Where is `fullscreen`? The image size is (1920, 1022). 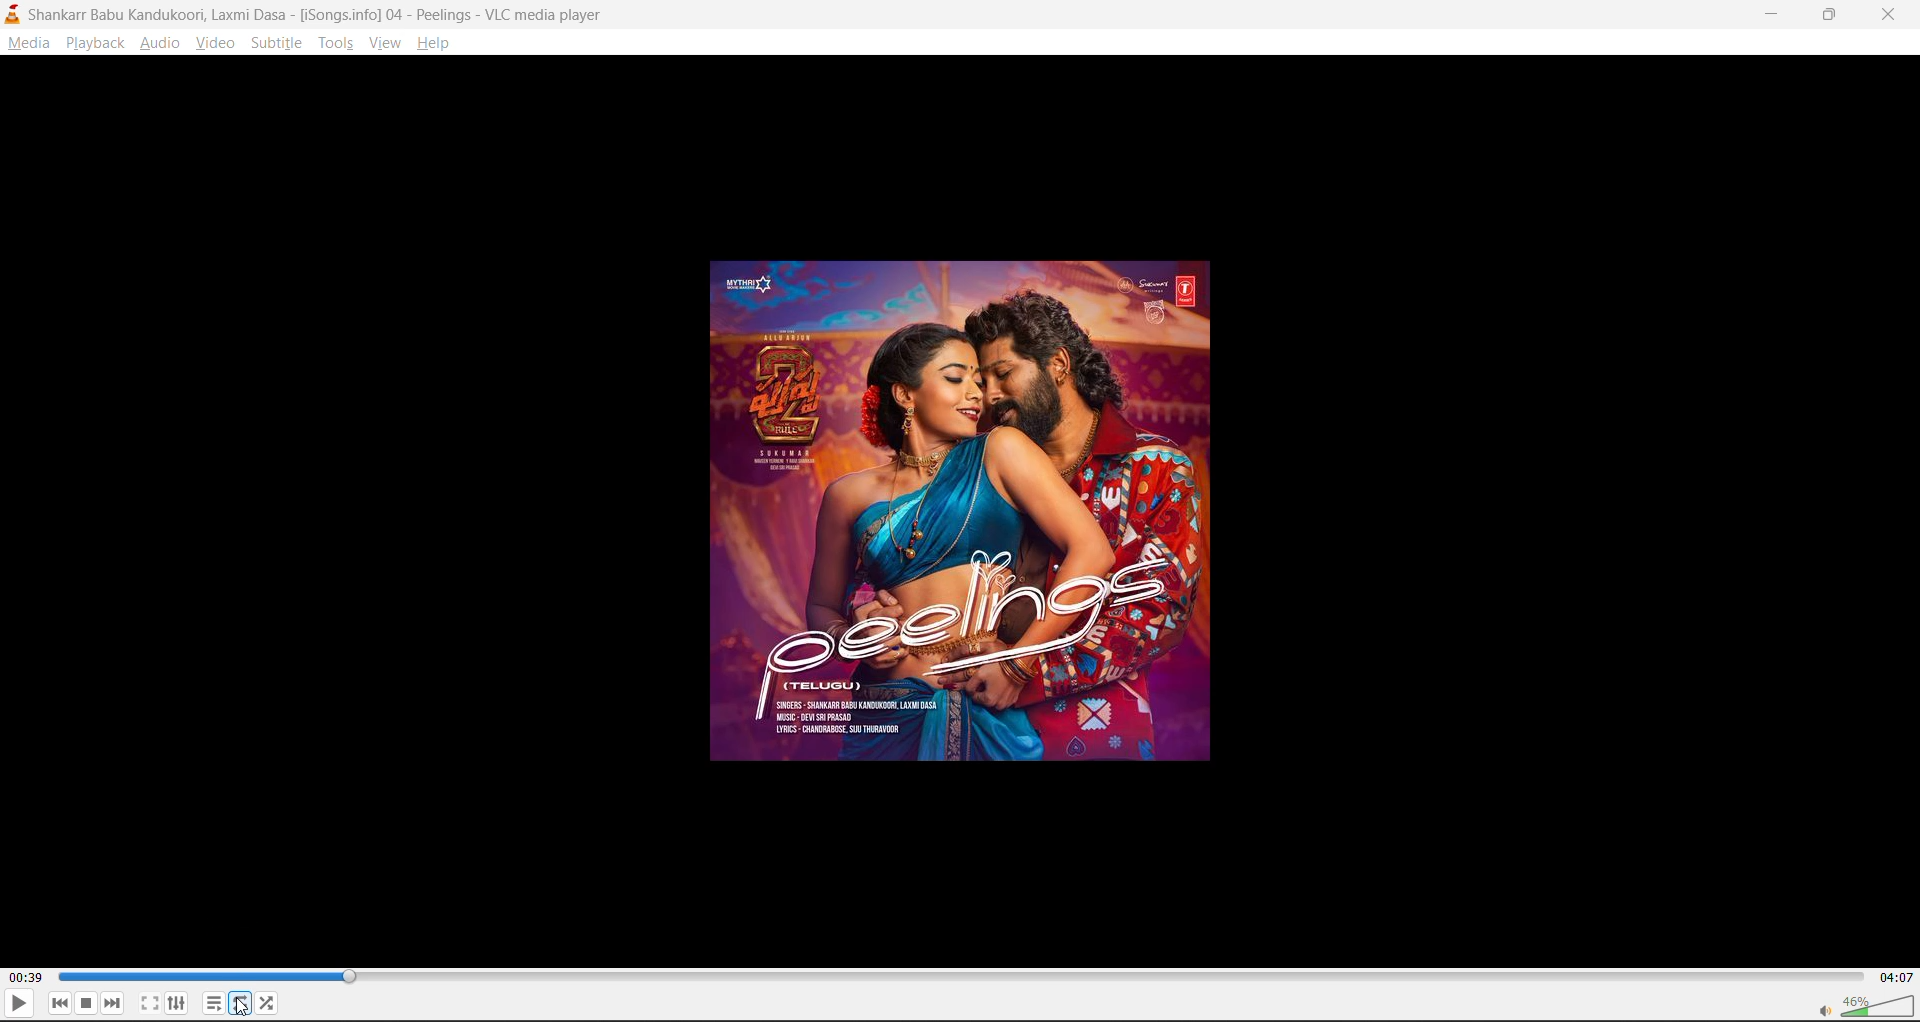 fullscreen is located at coordinates (149, 1004).